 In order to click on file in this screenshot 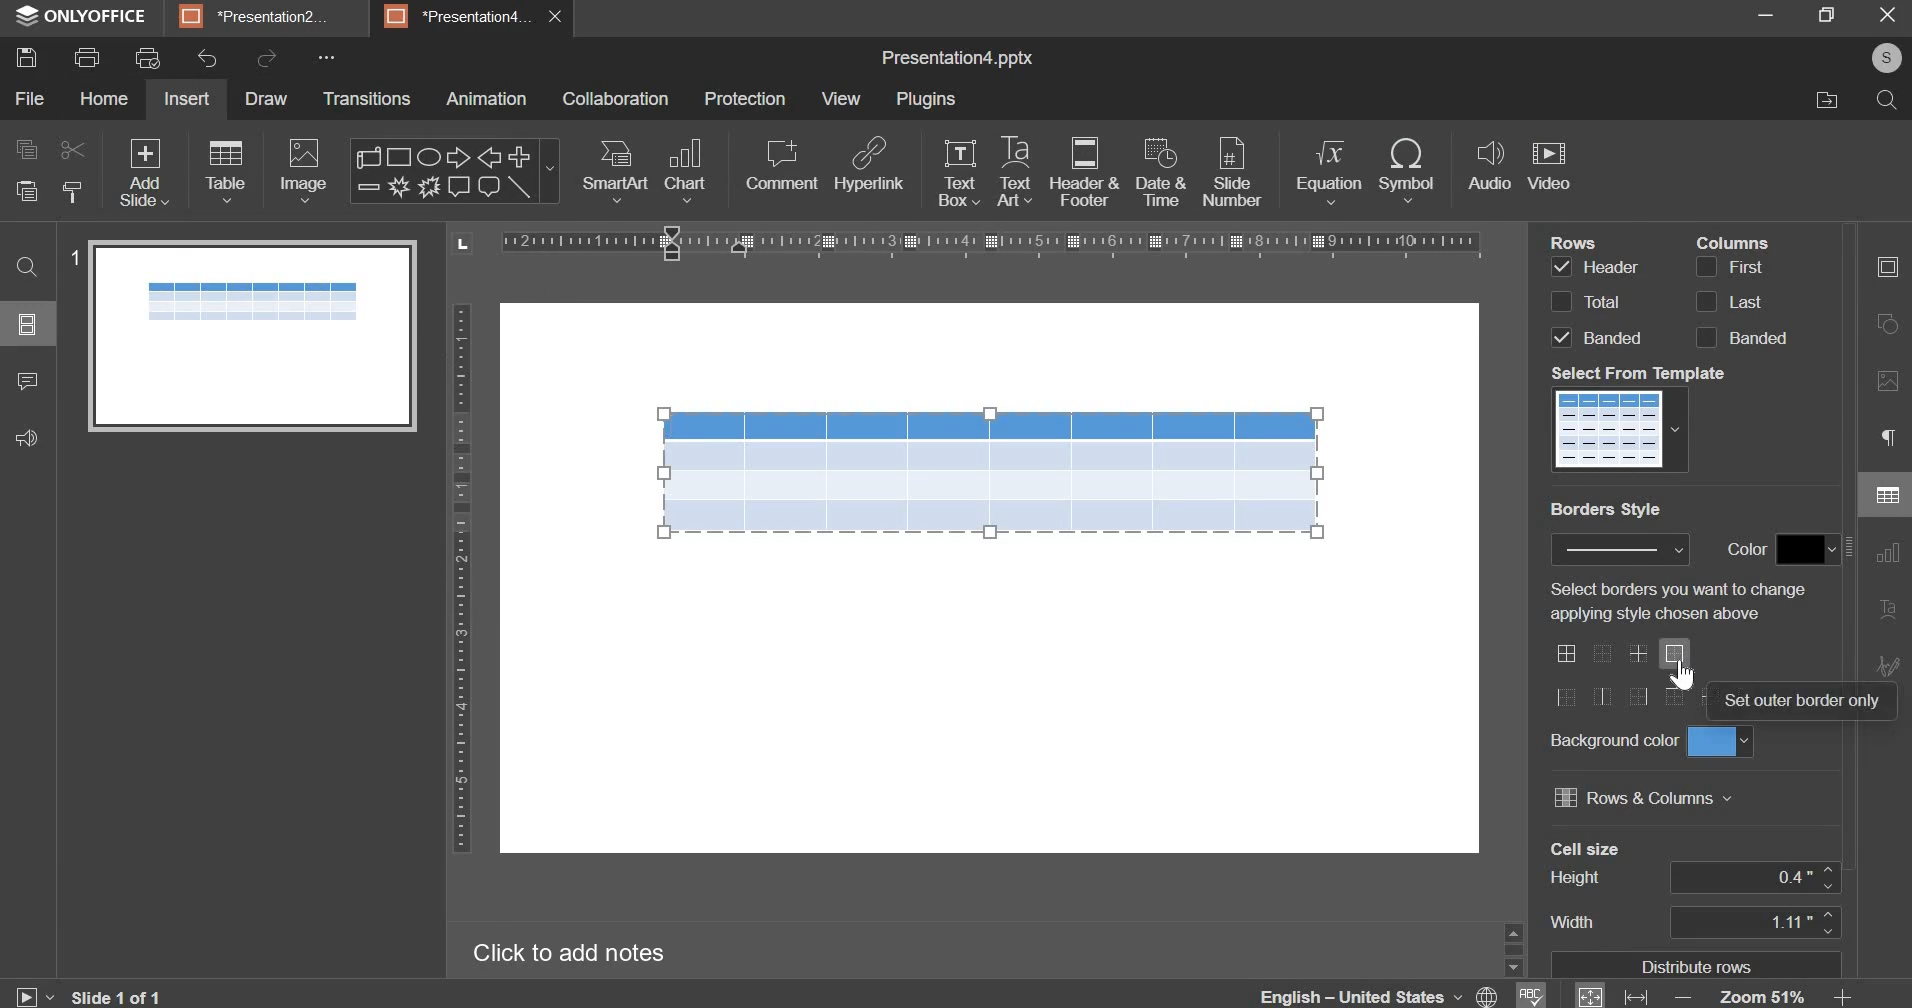, I will do `click(29, 98)`.